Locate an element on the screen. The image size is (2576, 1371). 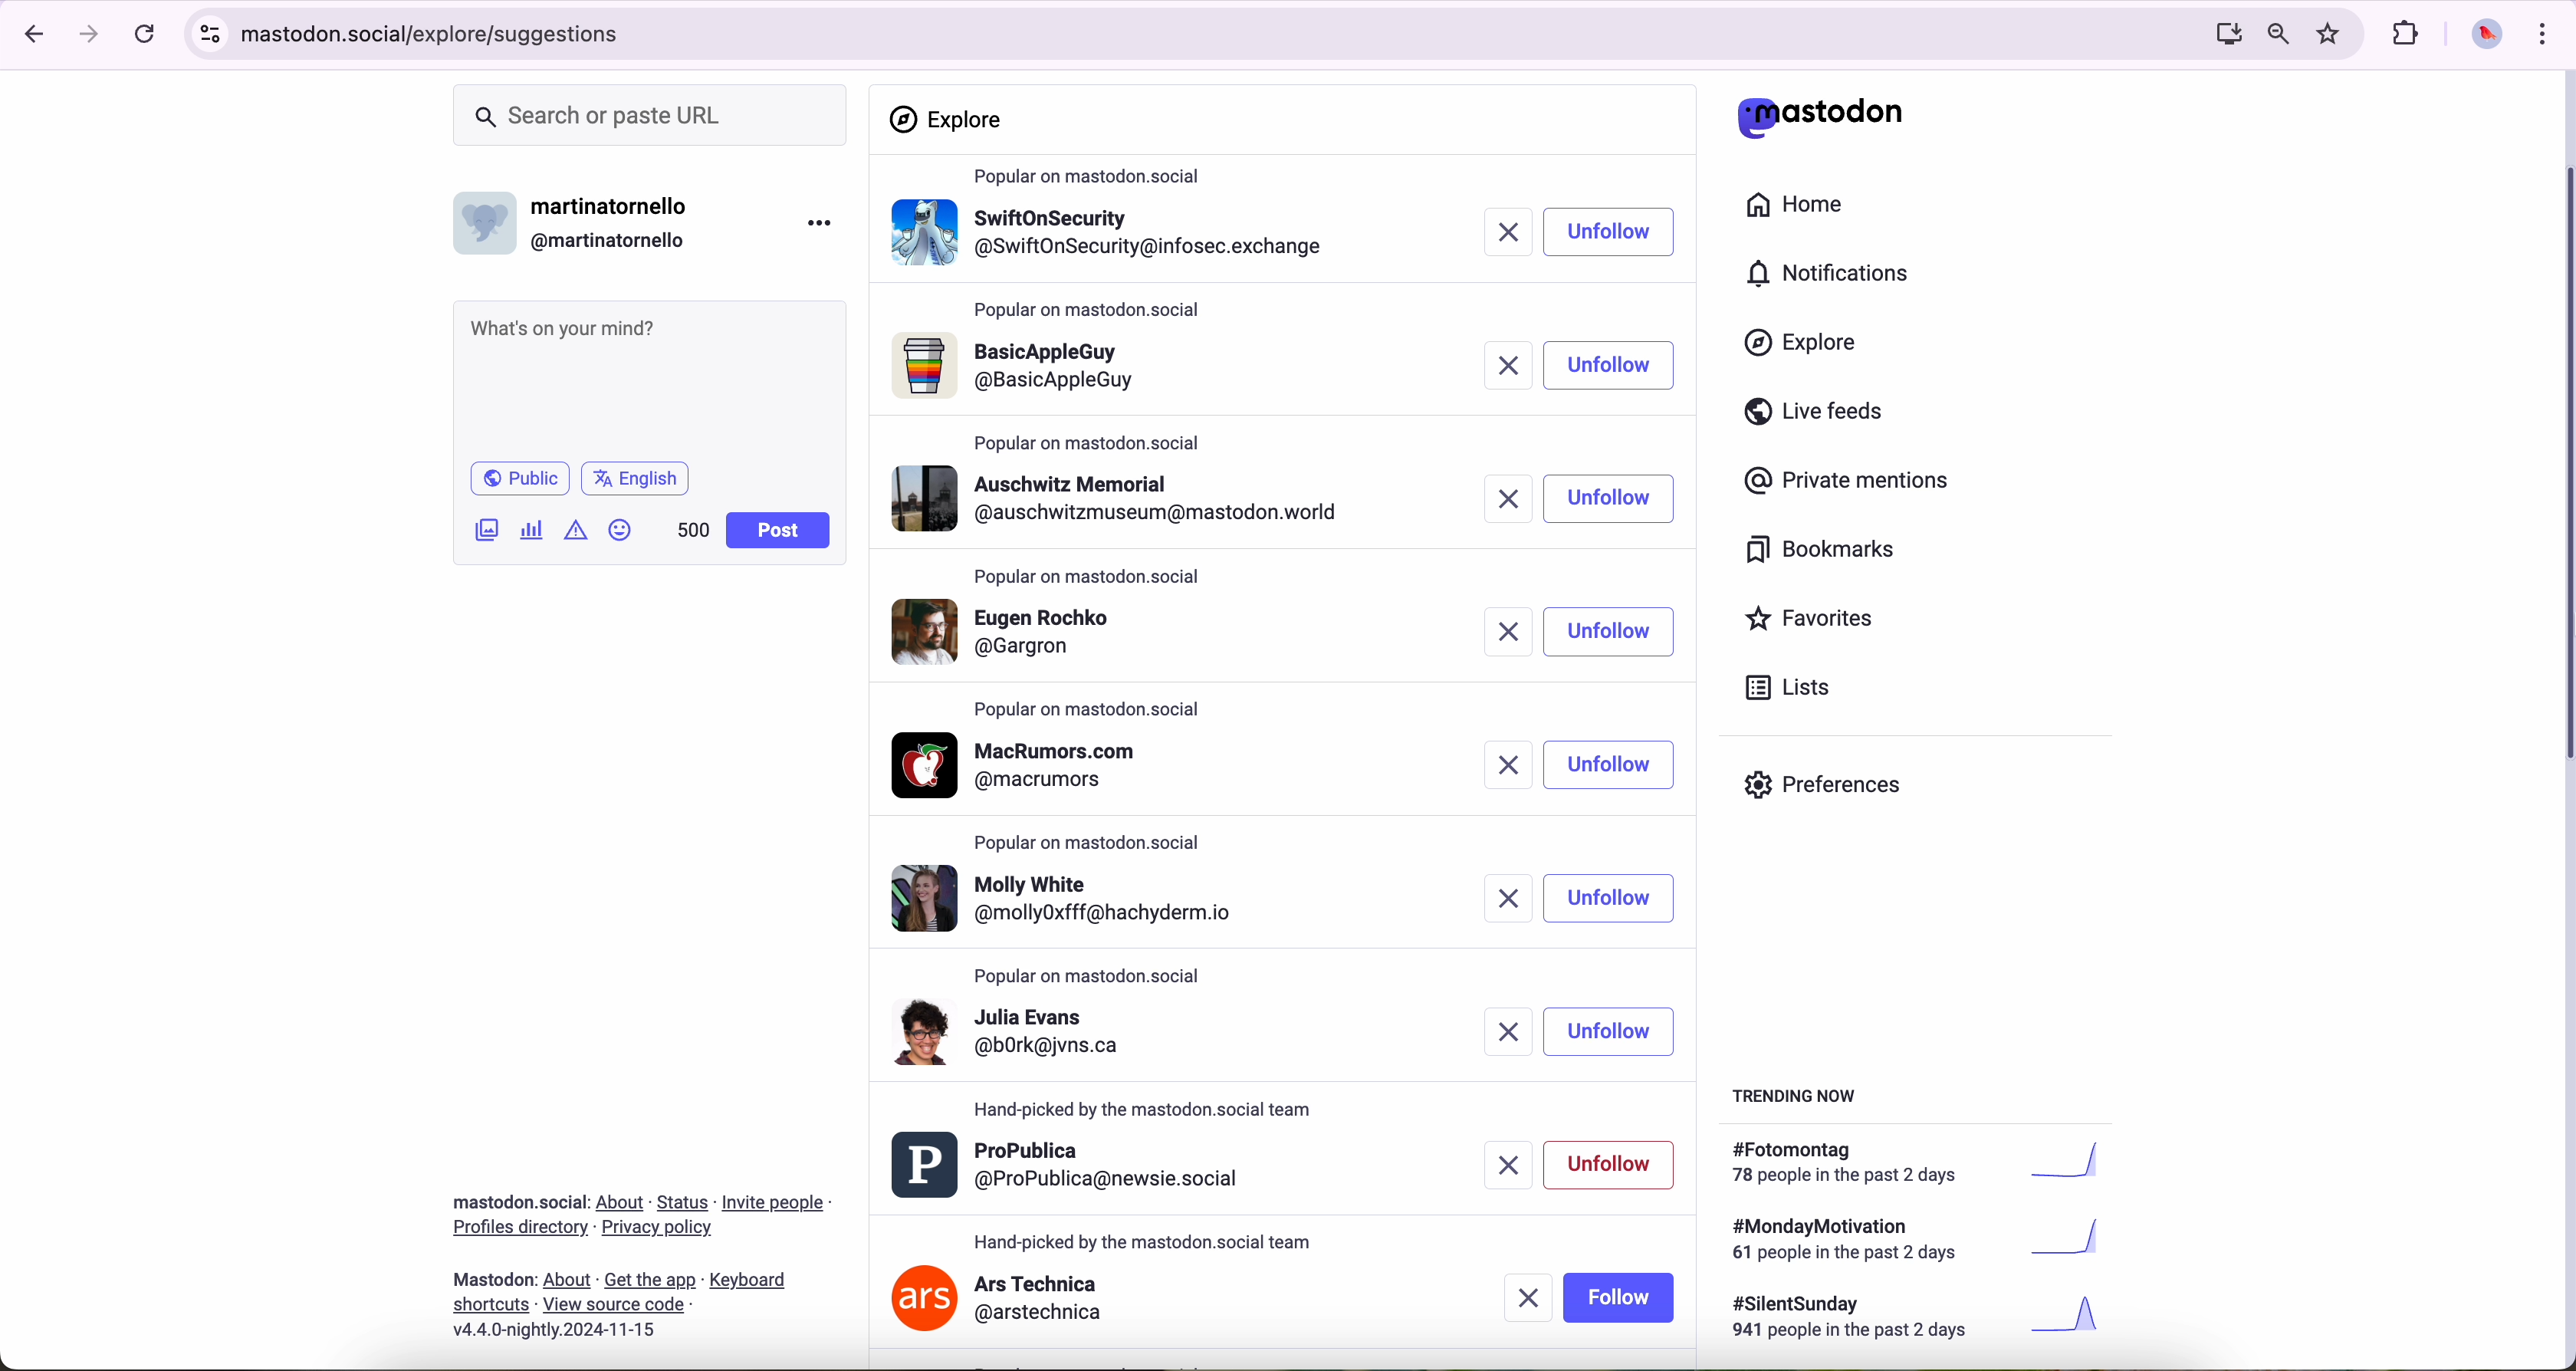
computer is located at coordinates (2220, 33).